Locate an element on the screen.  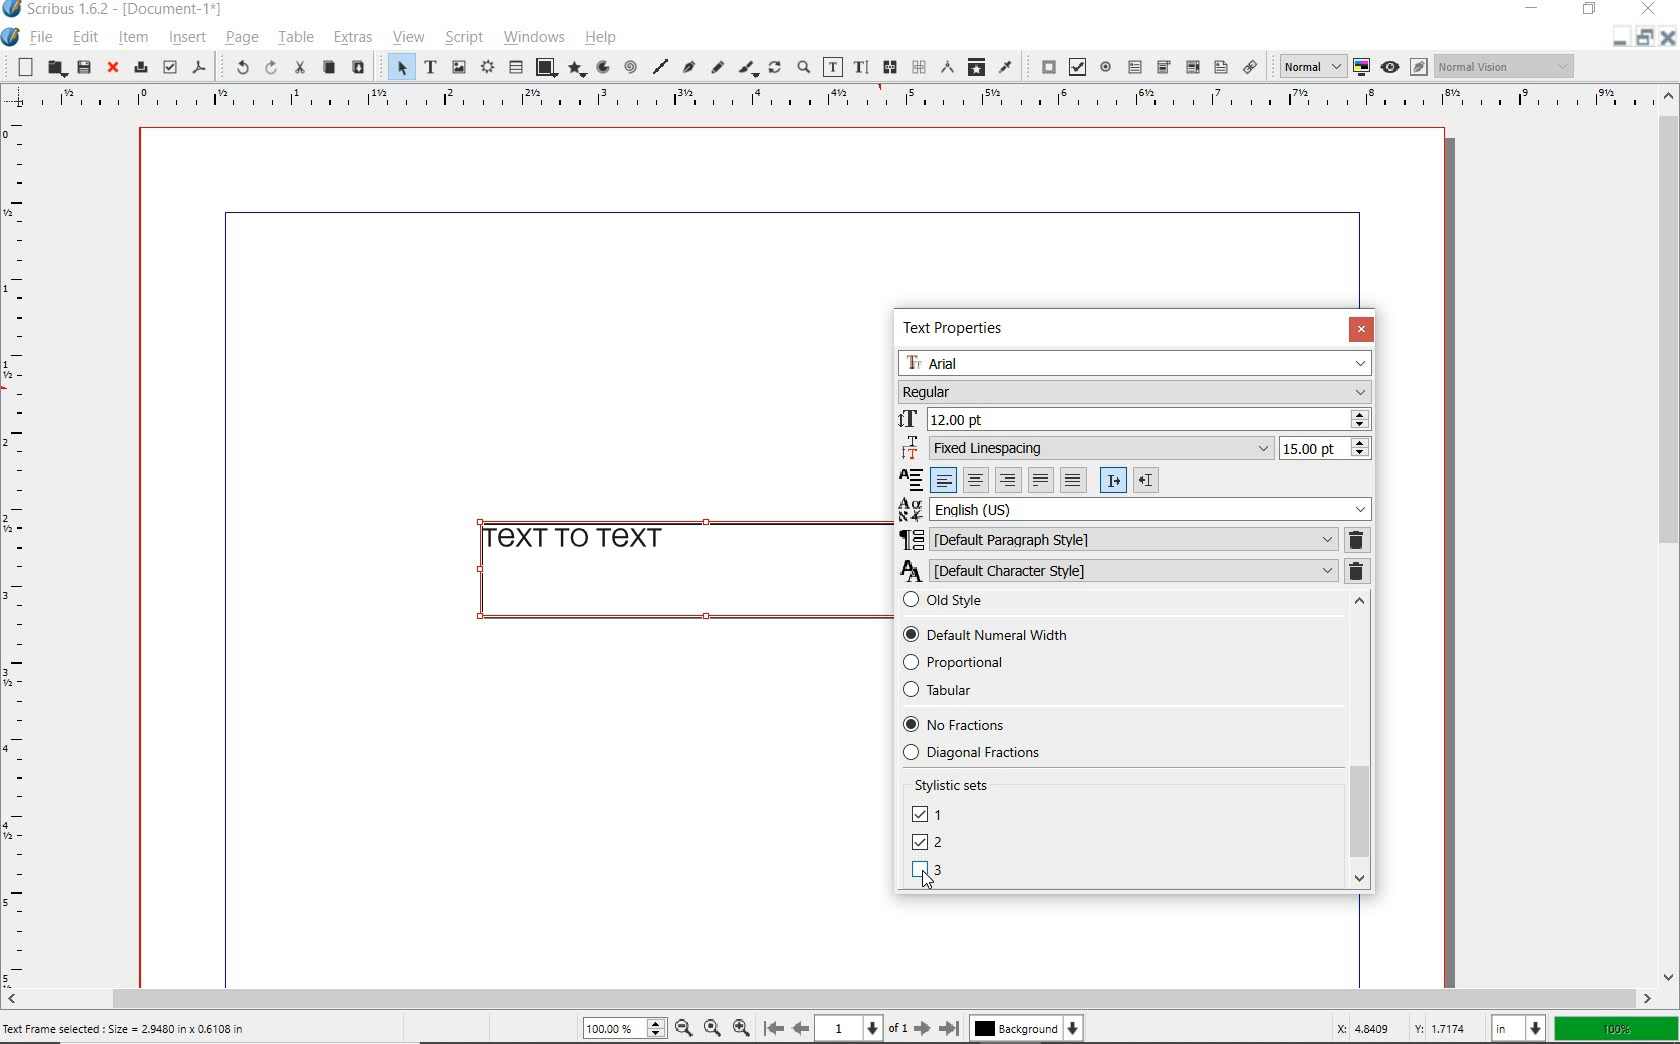
Right align is located at coordinates (1007, 481).